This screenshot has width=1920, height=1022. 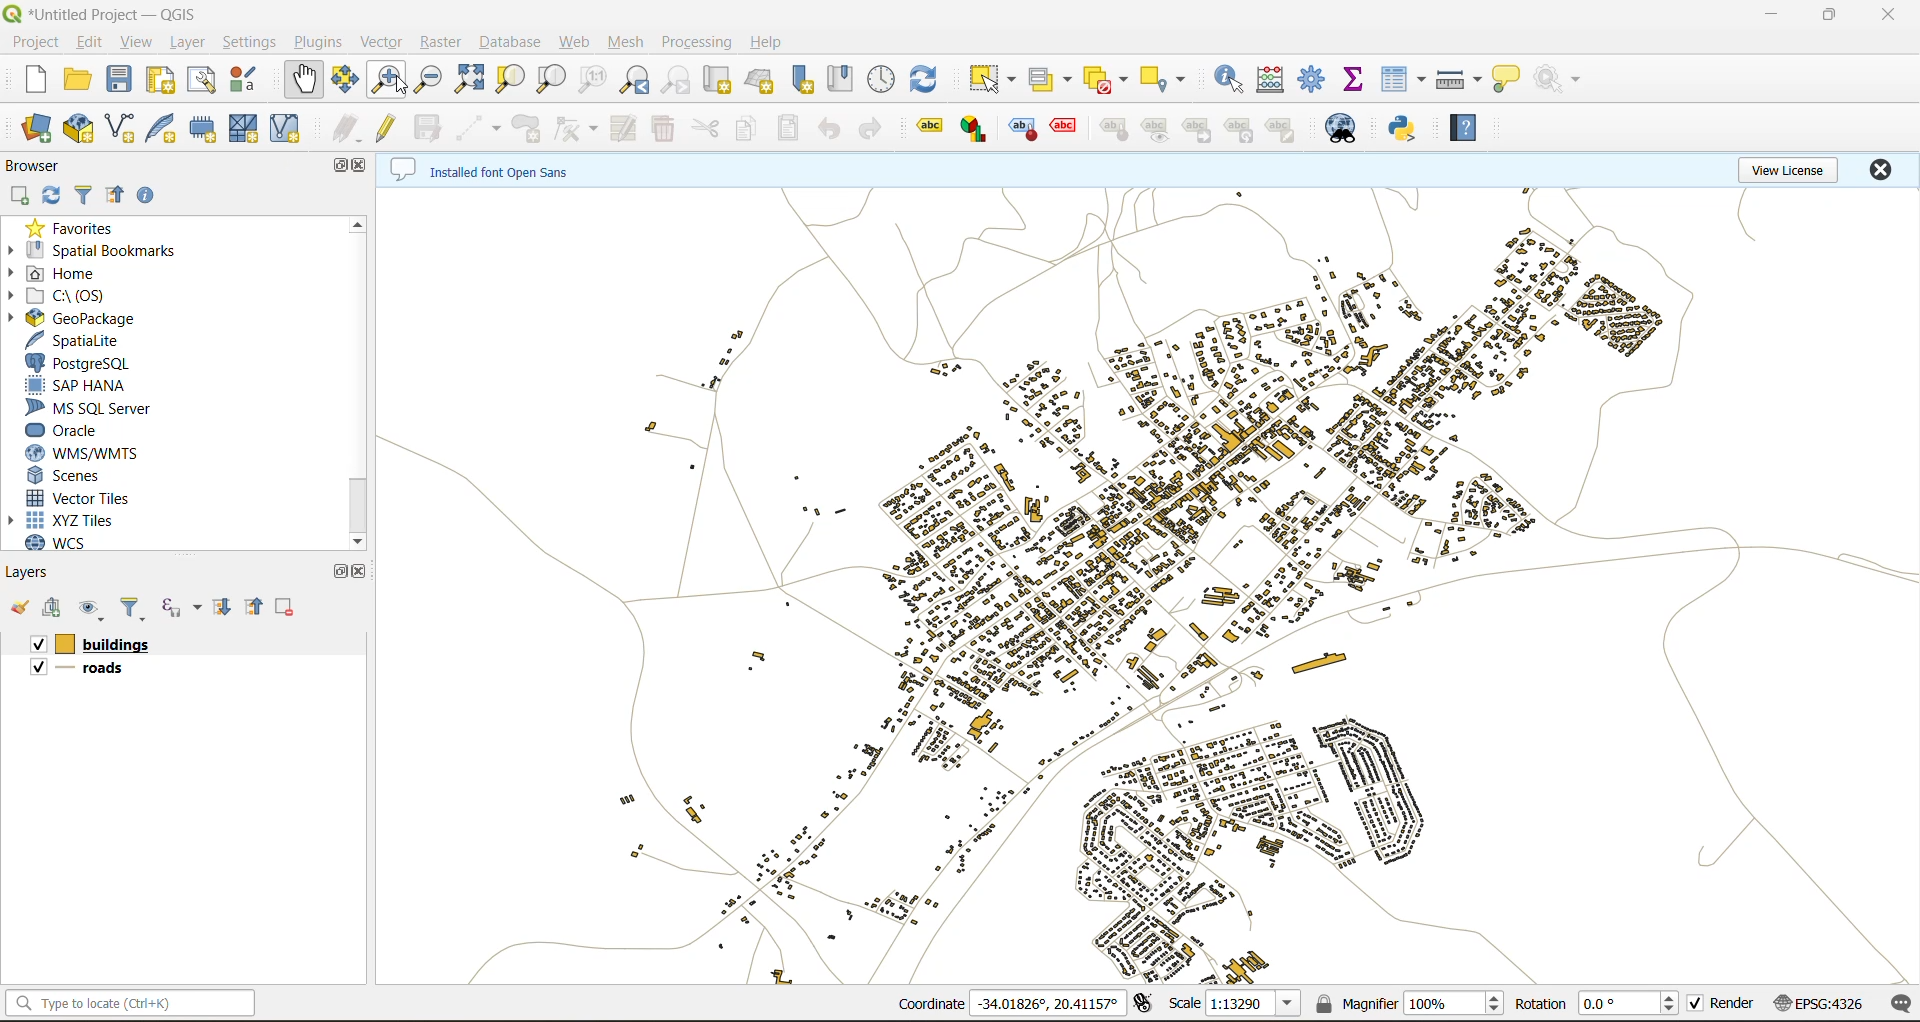 I want to click on sap hana, so click(x=79, y=385).